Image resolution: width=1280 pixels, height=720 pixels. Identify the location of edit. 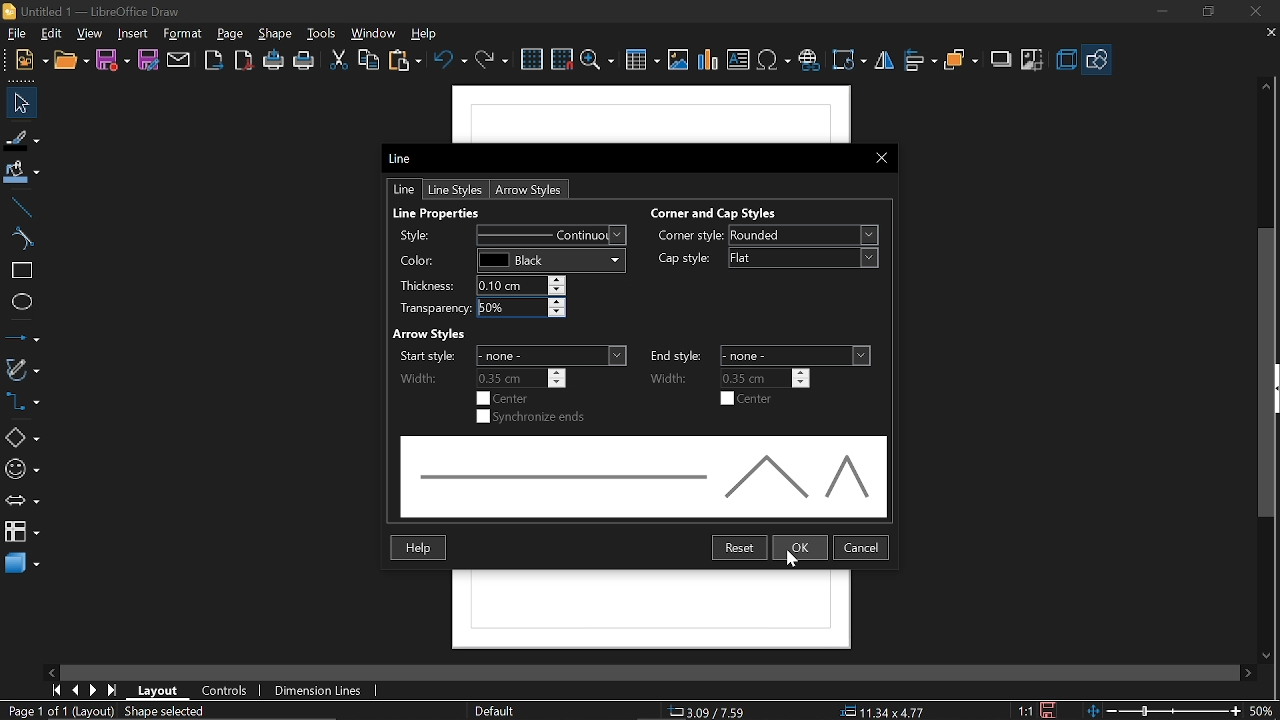
(53, 34).